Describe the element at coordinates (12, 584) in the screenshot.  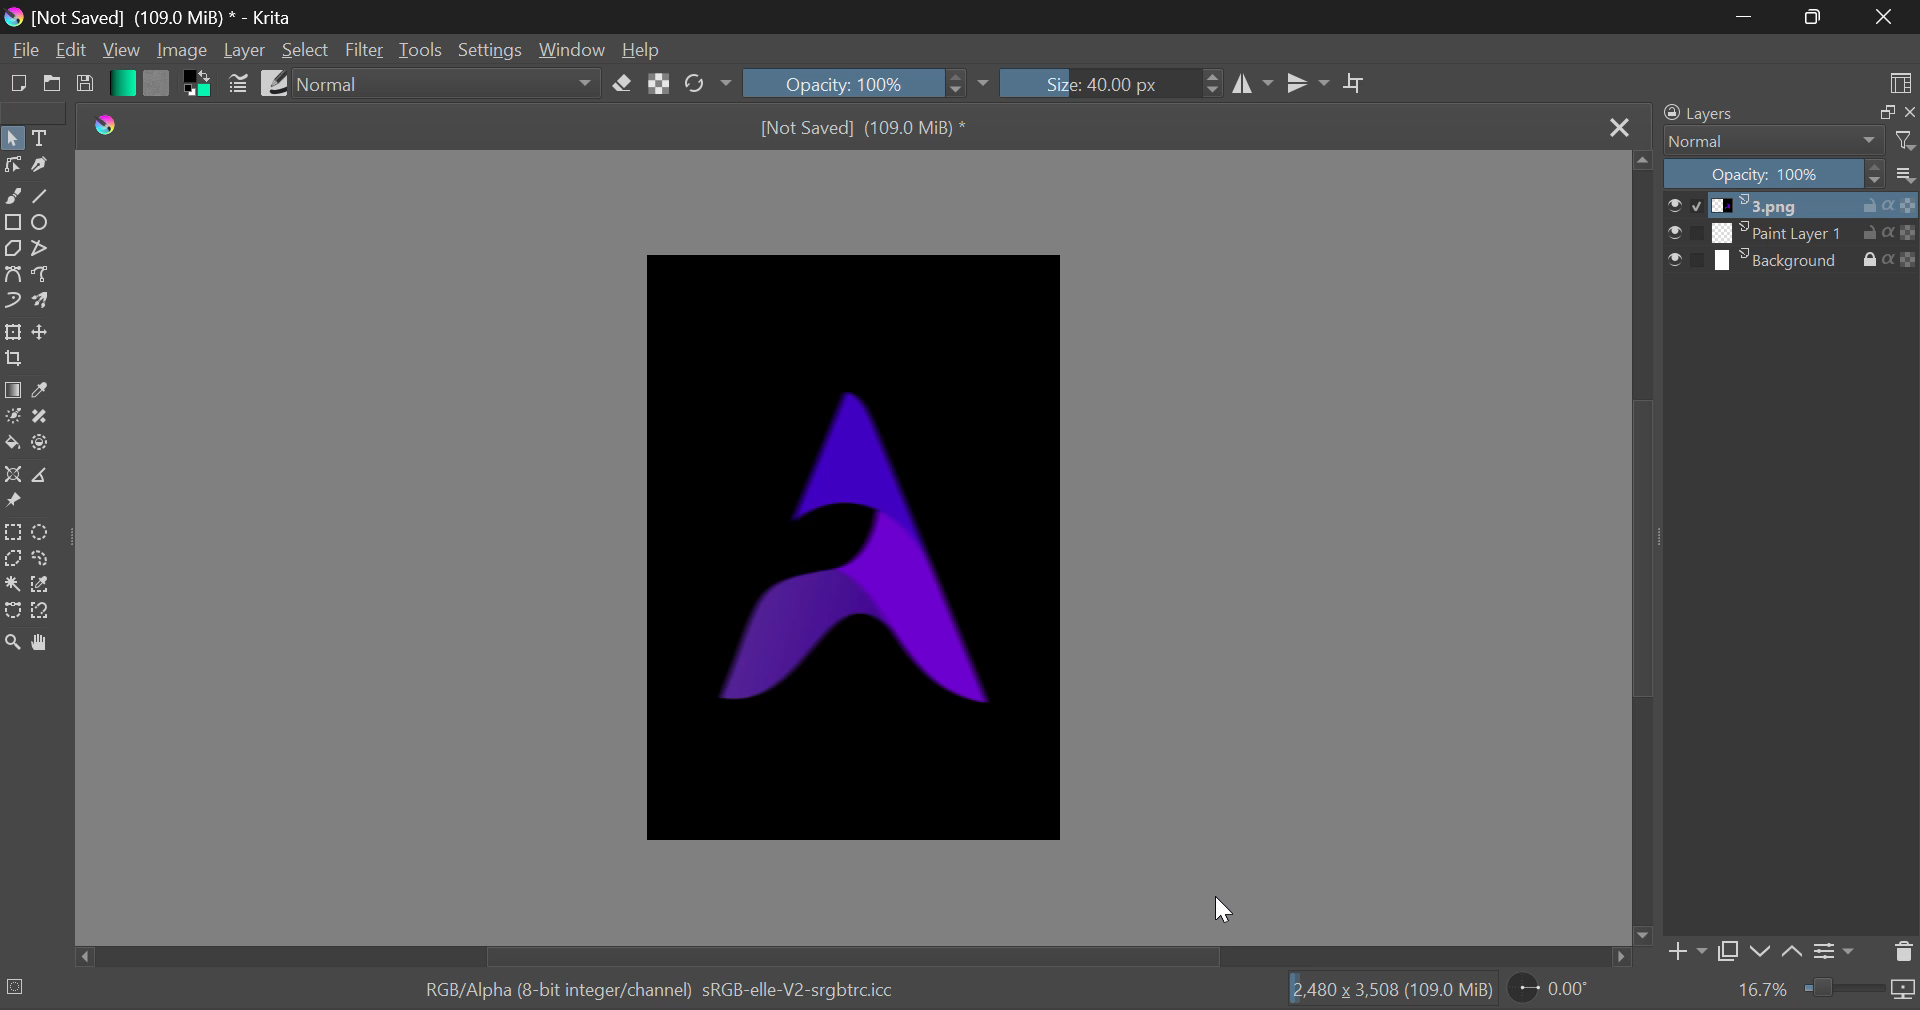
I see `Continuous Selection Tool` at that location.